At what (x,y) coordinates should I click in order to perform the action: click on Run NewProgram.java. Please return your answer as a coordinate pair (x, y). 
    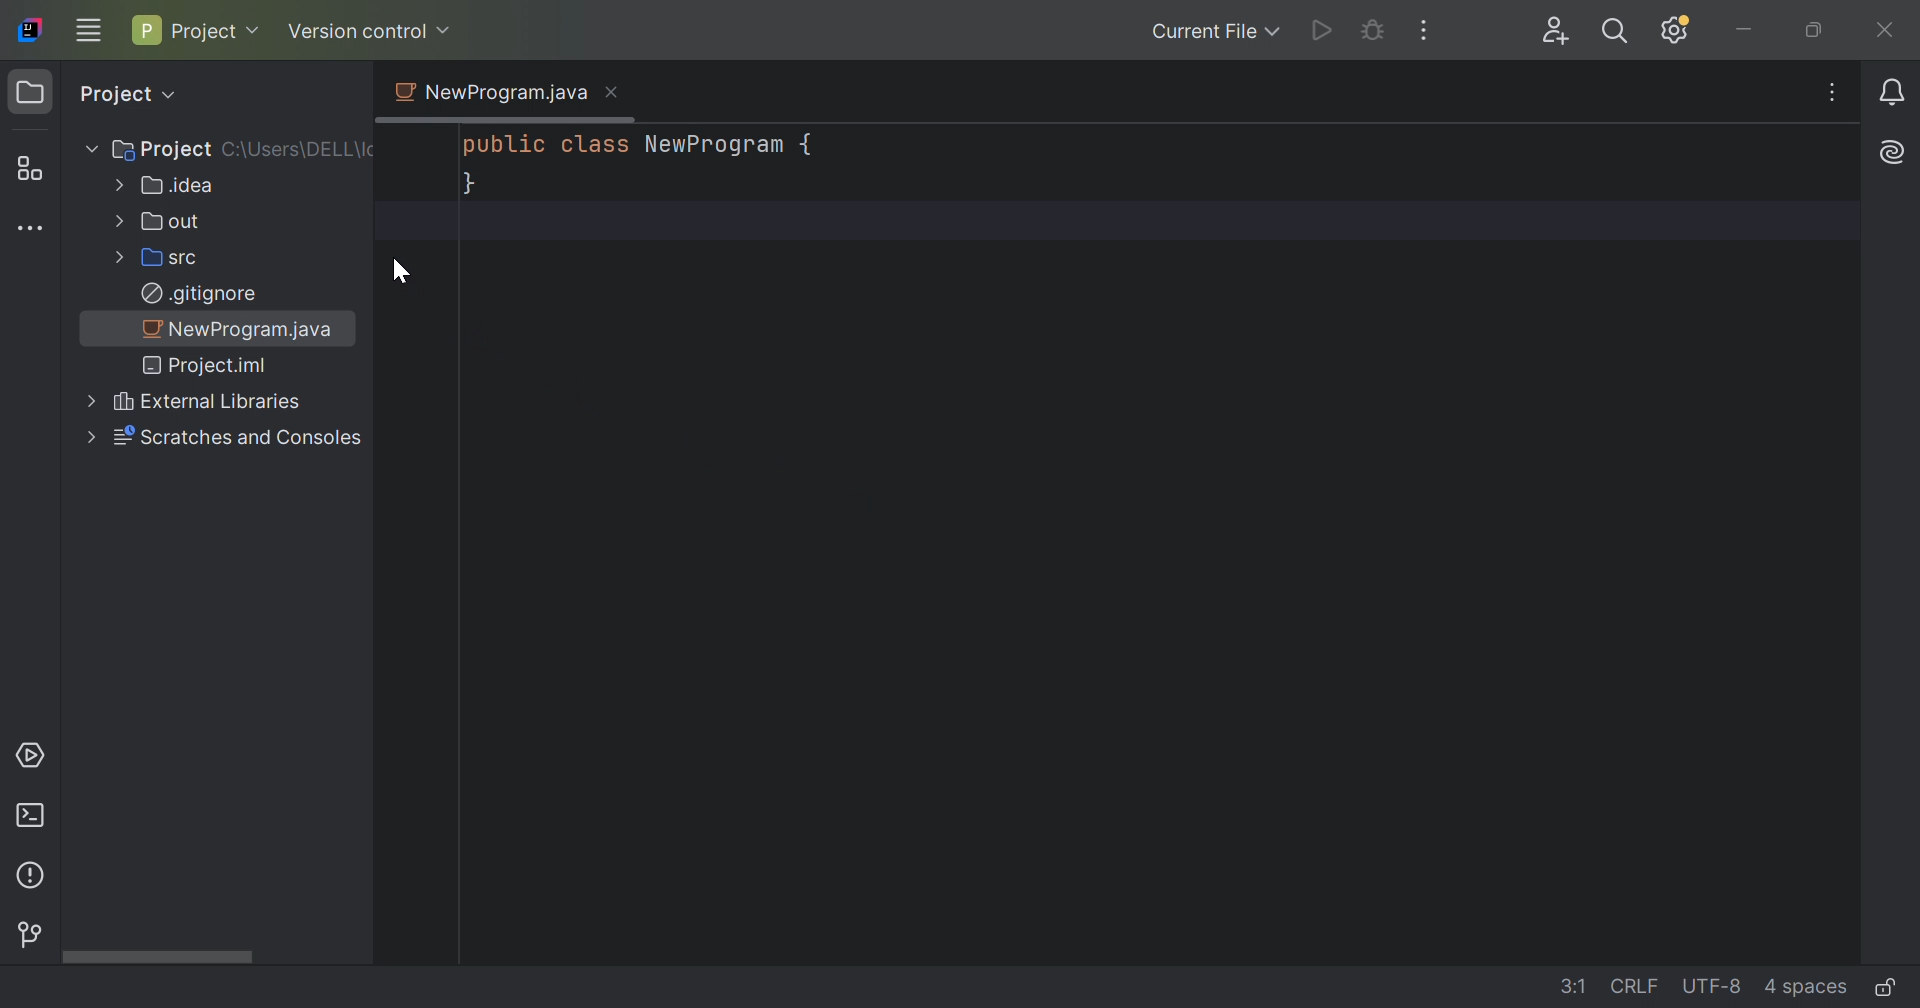
    Looking at the image, I should click on (1322, 32).